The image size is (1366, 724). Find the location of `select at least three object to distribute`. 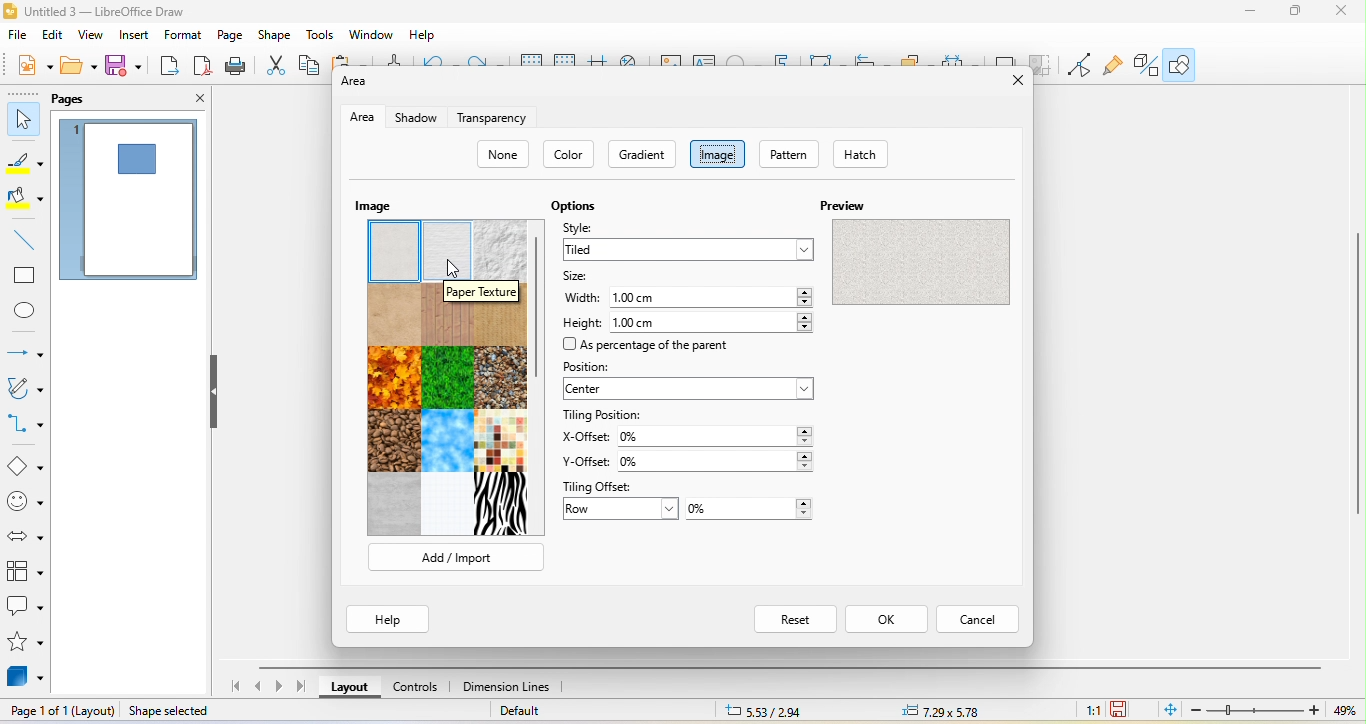

select at least three object to distribute is located at coordinates (959, 59).